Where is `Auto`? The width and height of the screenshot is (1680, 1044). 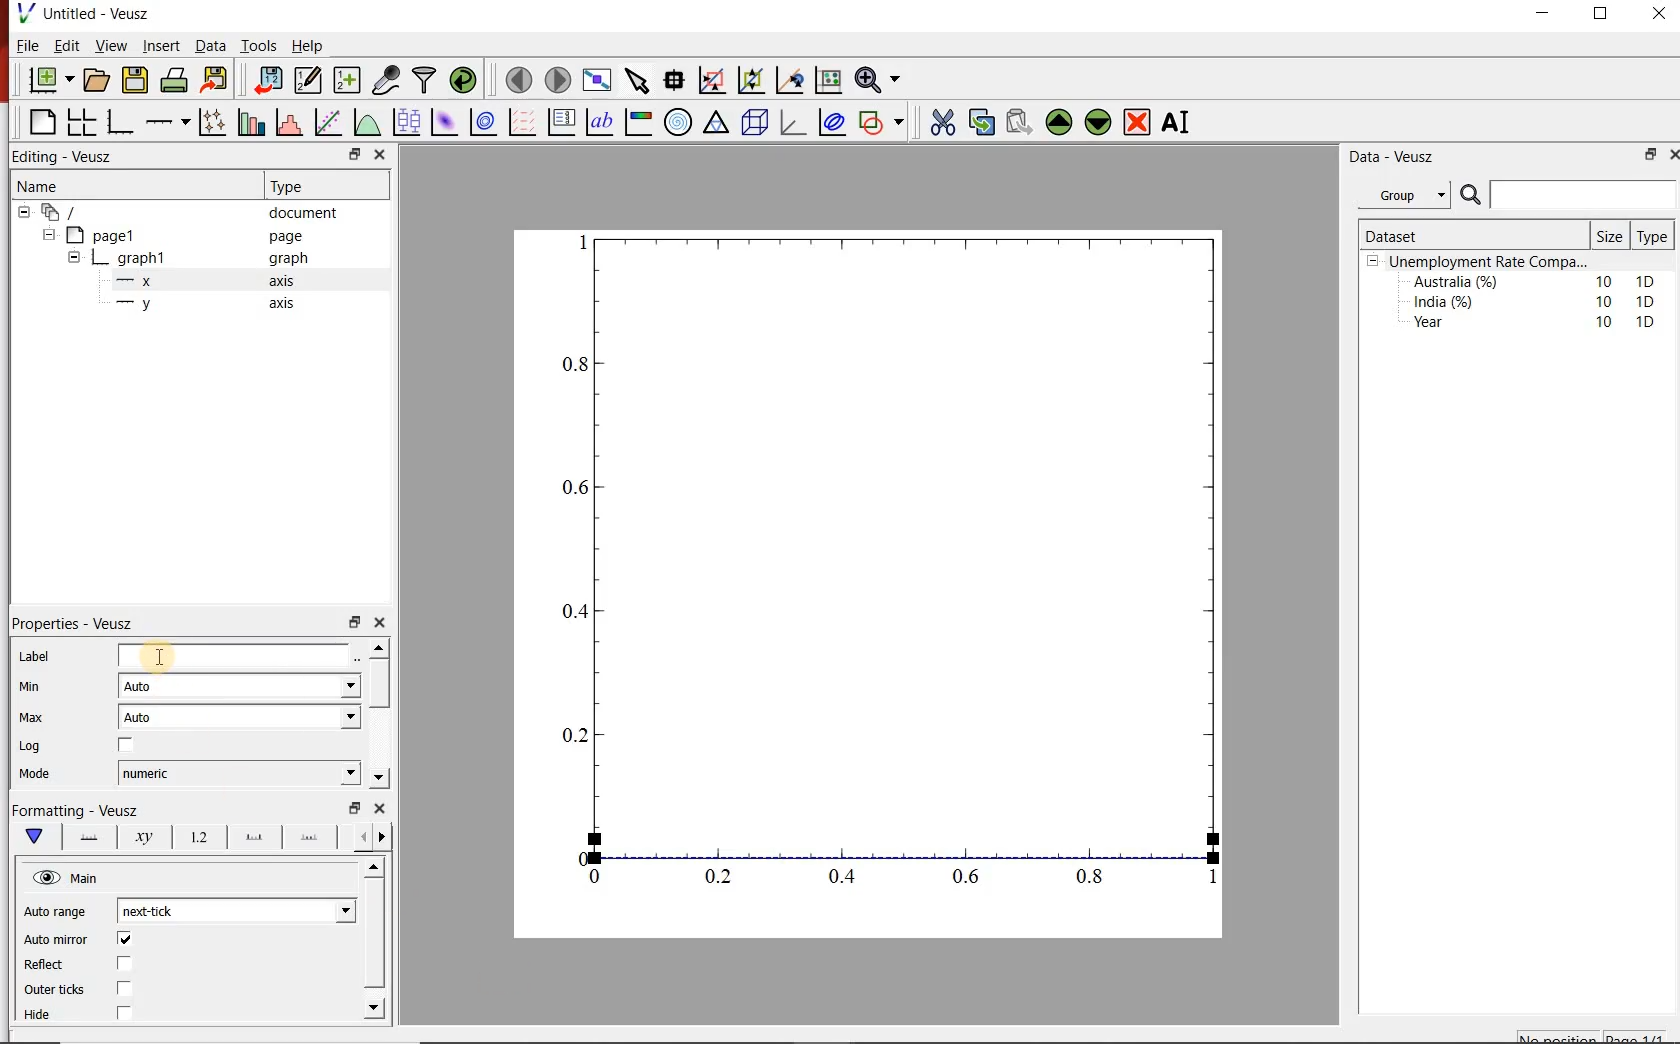
Auto is located at coordinates (241, 717).